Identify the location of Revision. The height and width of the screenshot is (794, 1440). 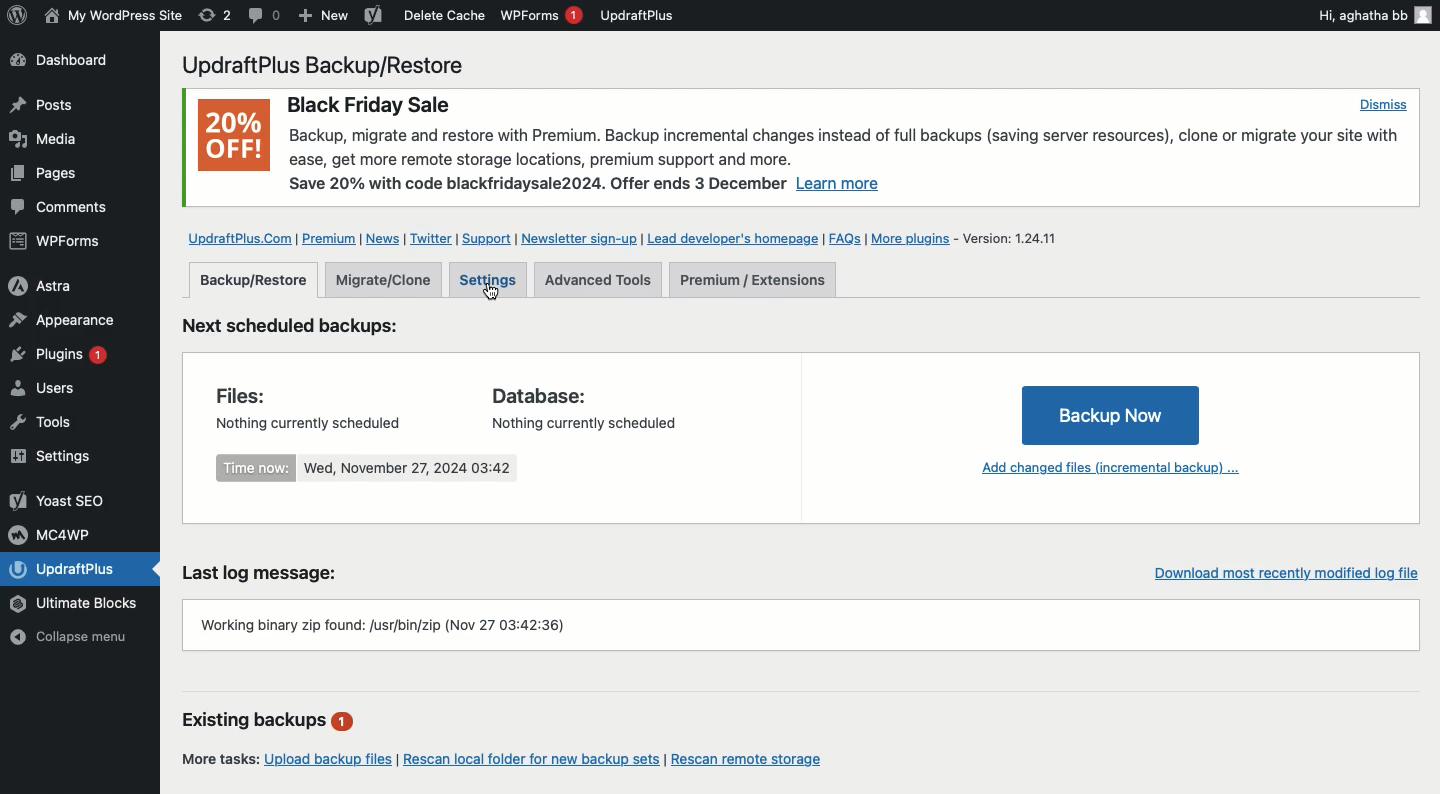
(215, 15).